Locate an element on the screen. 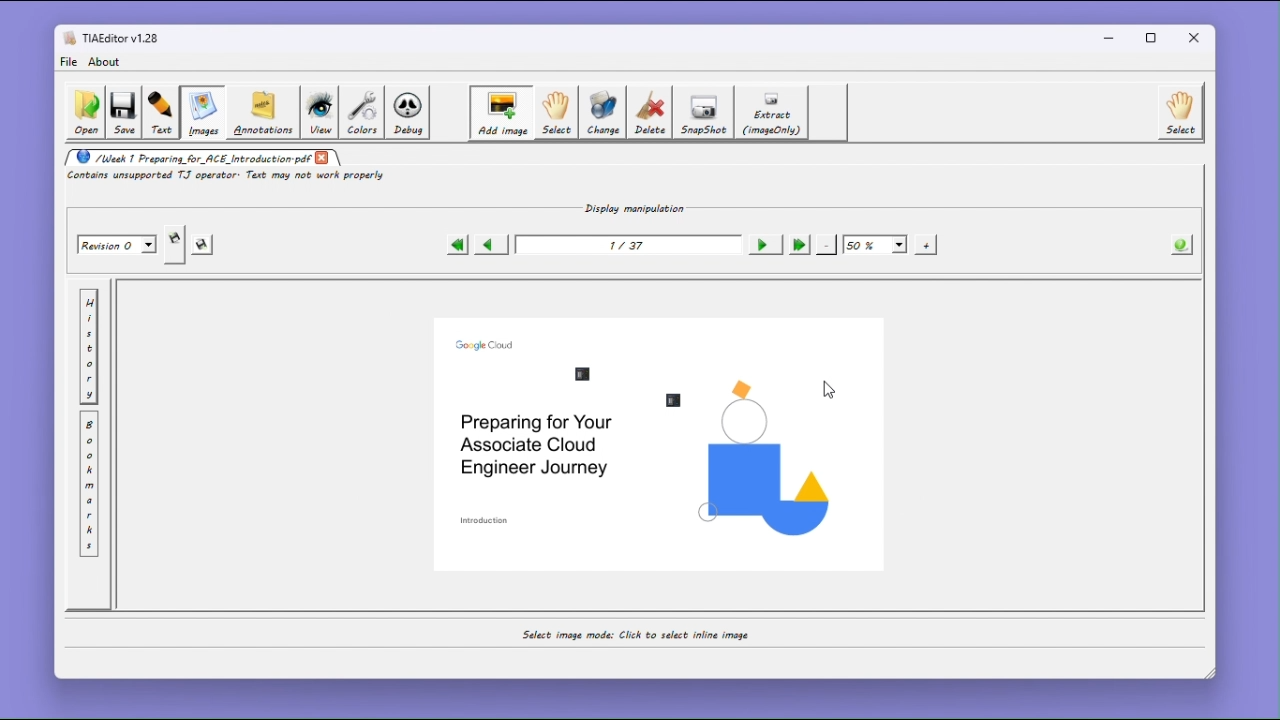 The image size is (1280, 720). Previous page is located at coordinates (489, 244).